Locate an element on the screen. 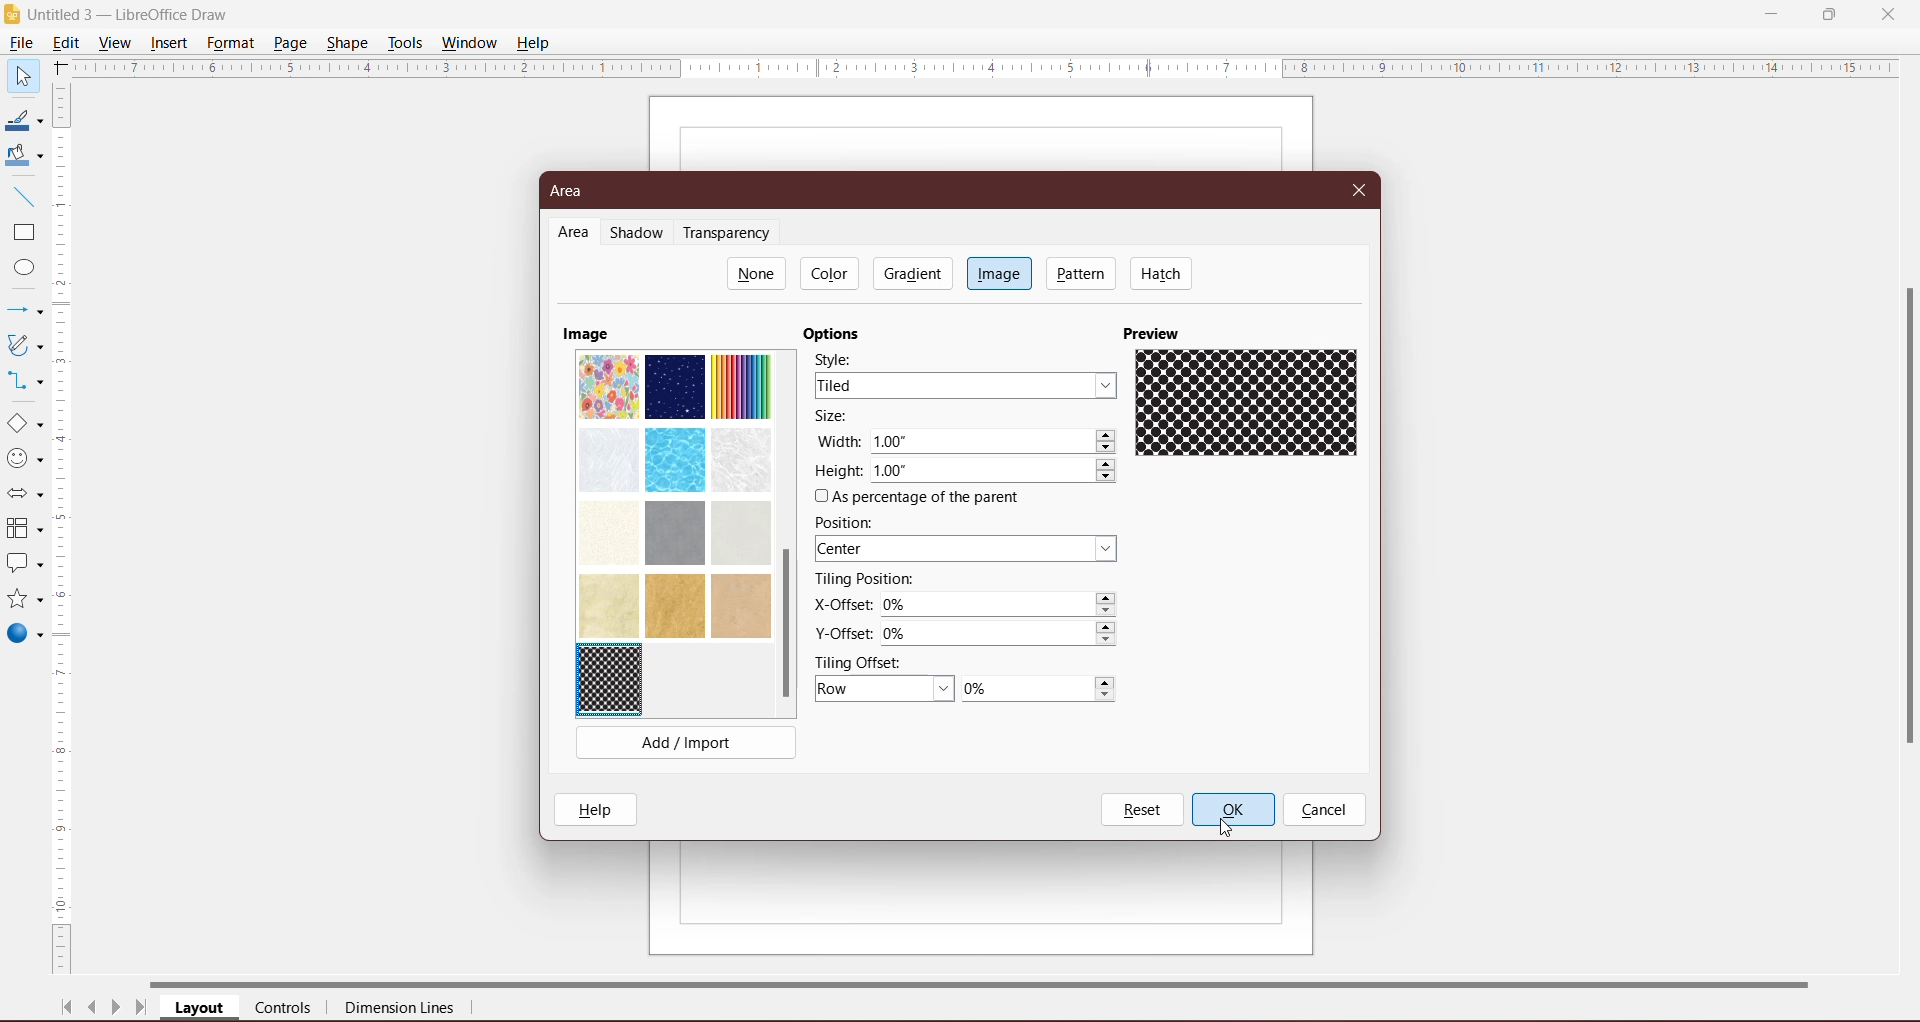  Format is located at coordinates (230, 43).